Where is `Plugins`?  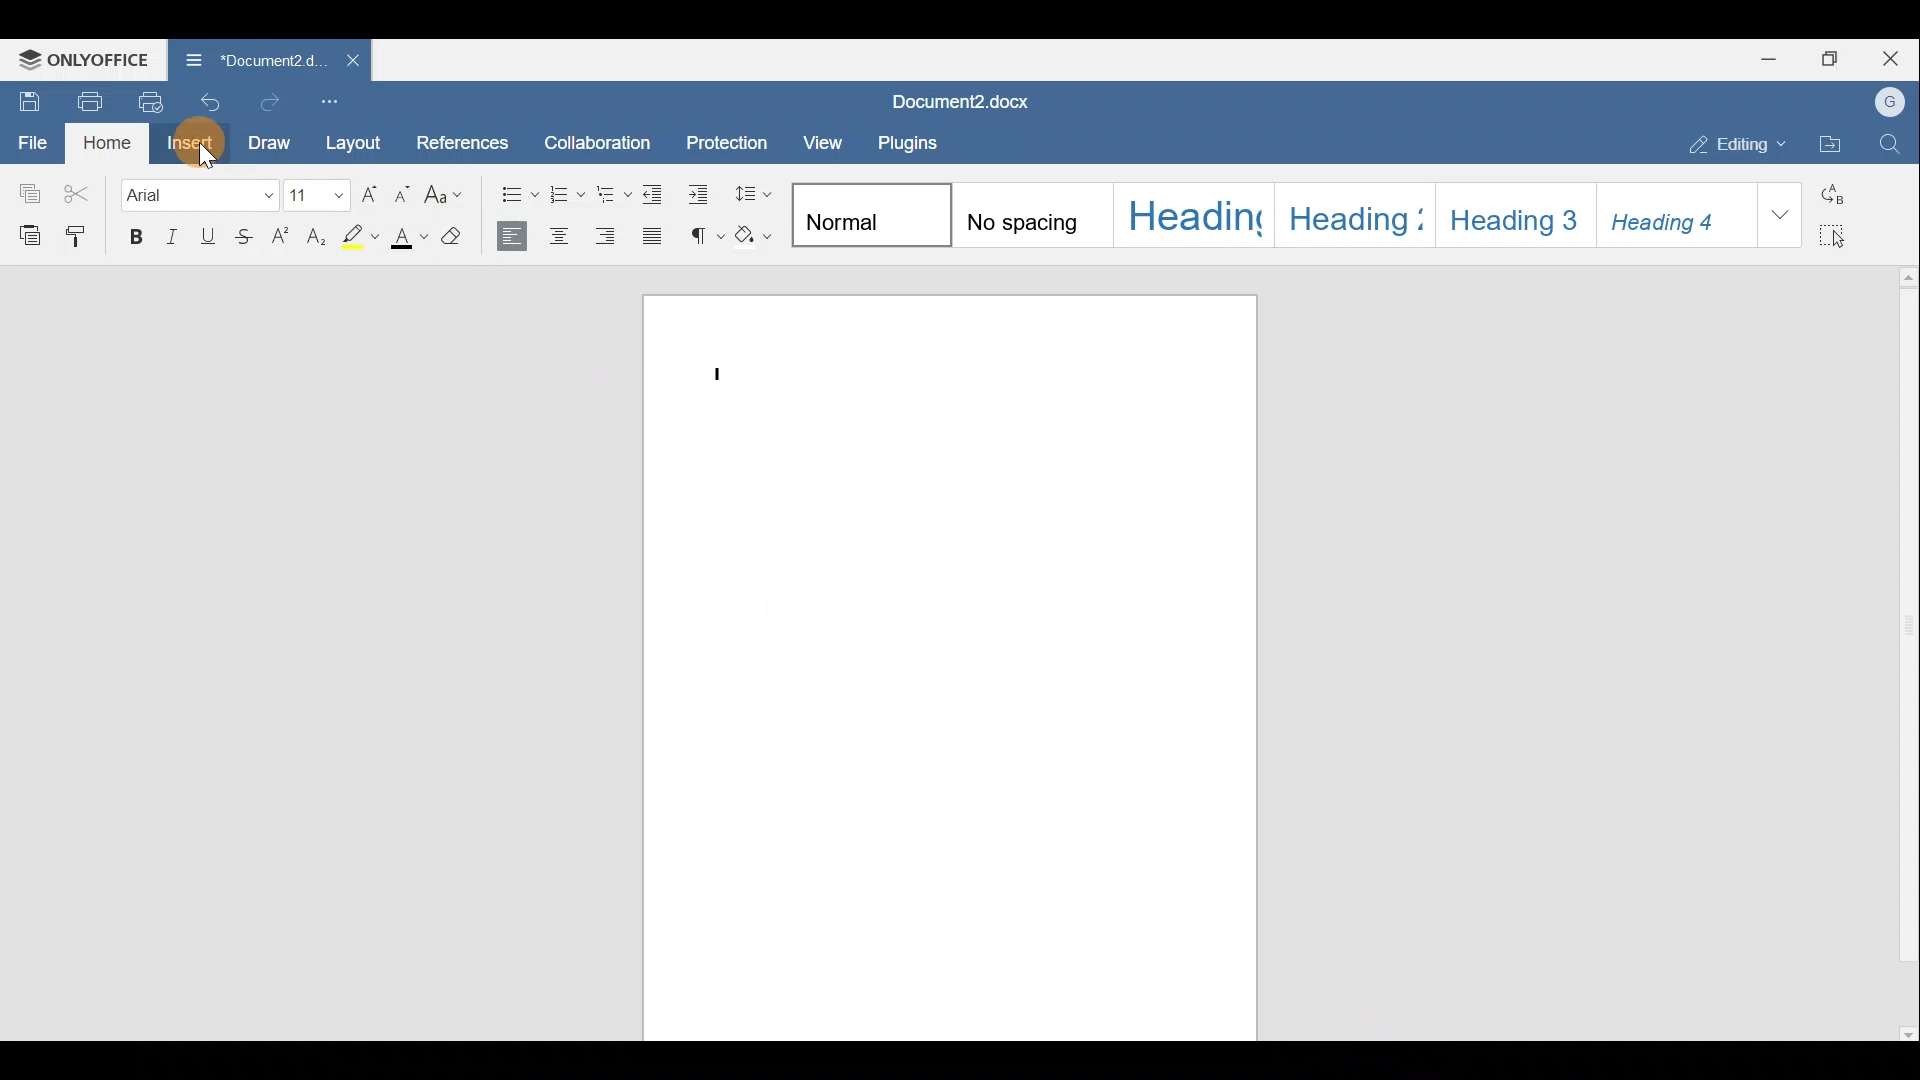 Plugins is located at coordinates (907, 143).